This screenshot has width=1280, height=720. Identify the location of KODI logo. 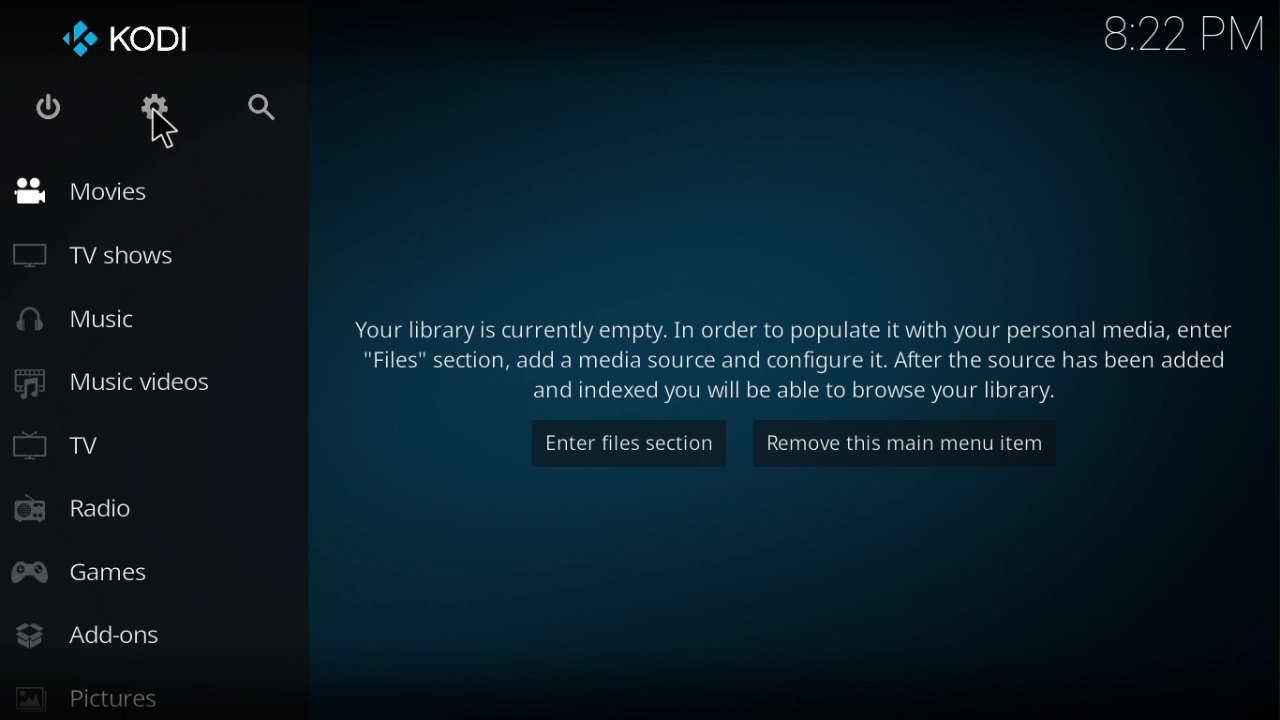
(133, 40).